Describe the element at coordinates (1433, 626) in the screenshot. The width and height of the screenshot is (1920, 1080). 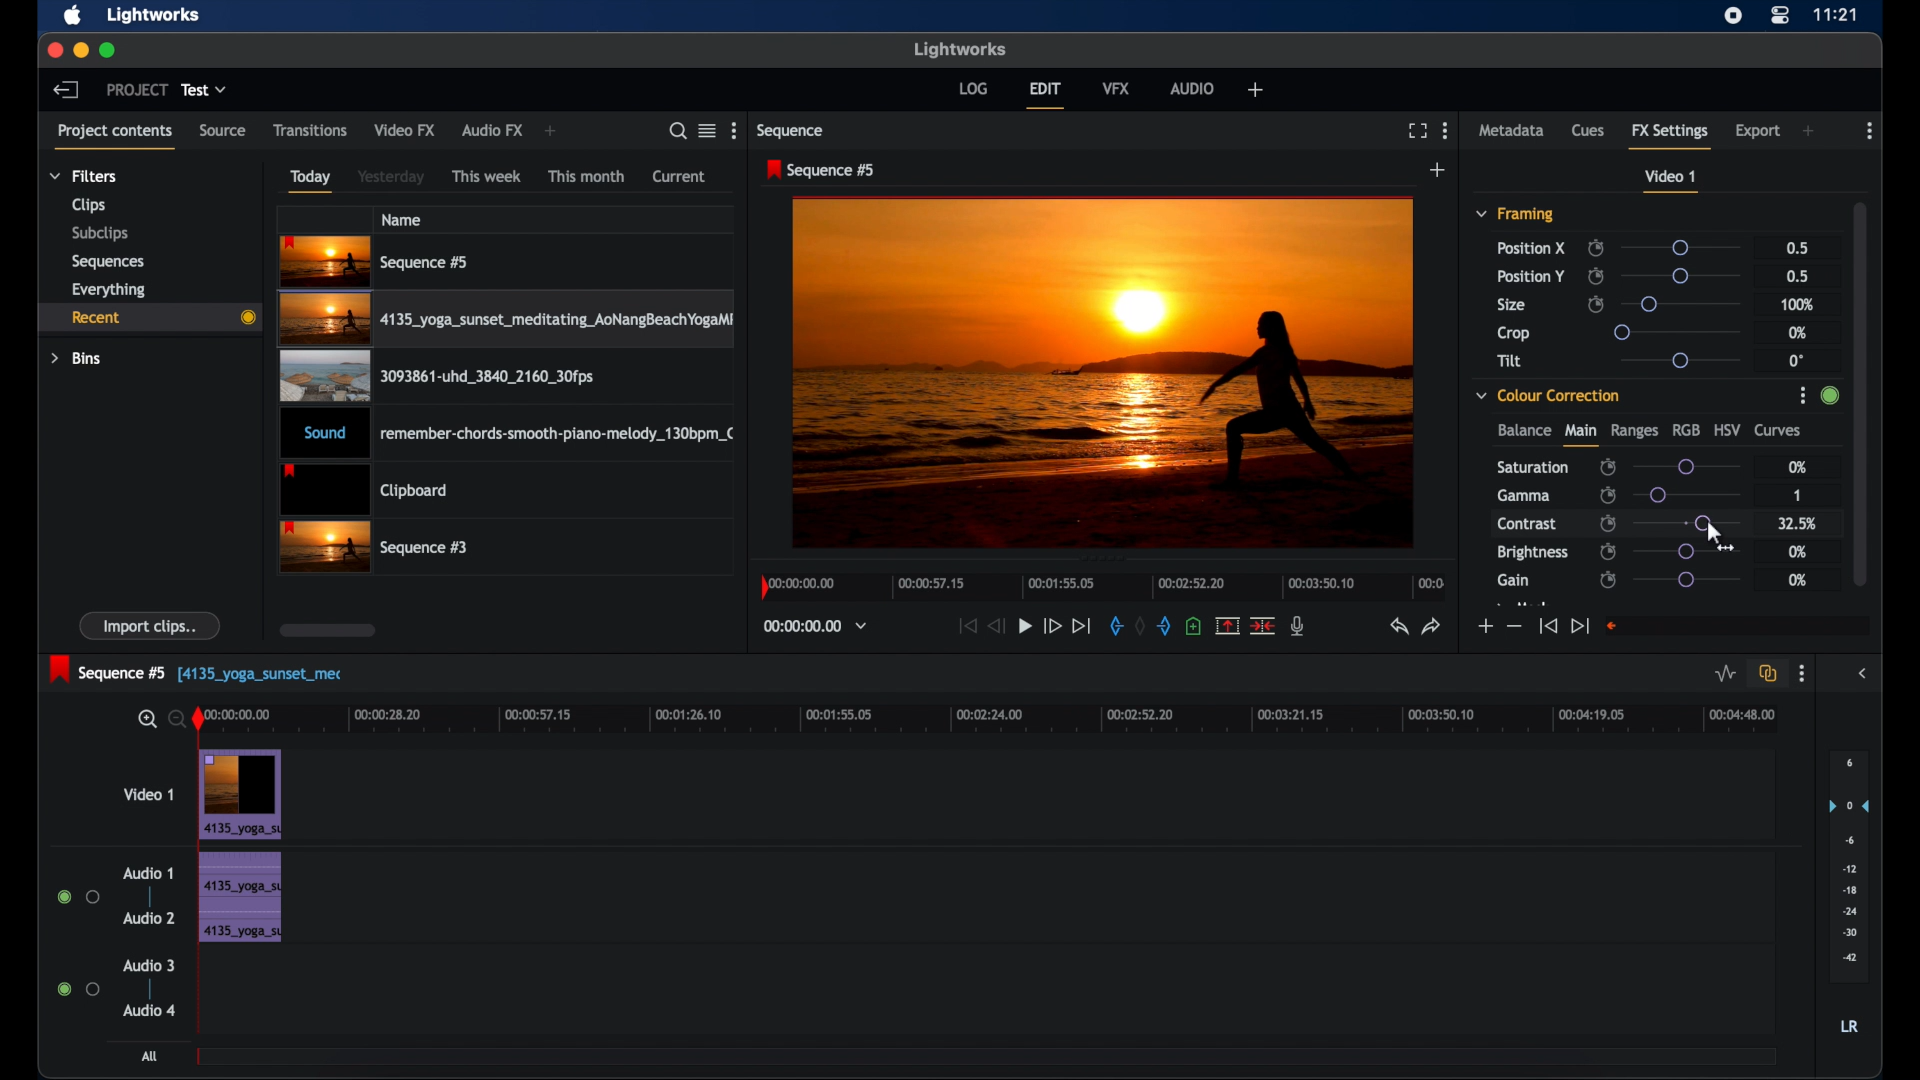
I see `redo` at that location.